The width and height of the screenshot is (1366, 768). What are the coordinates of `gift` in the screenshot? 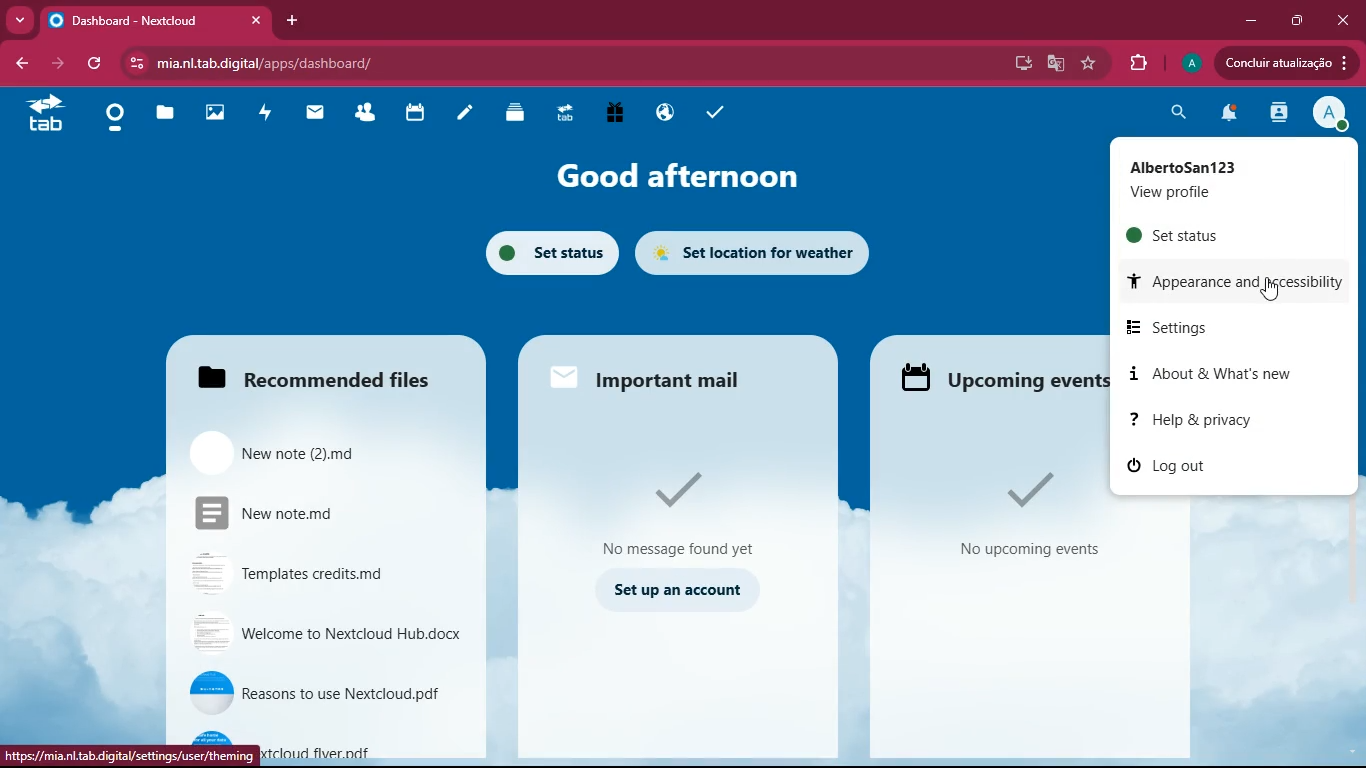 It's located at (616, 114).